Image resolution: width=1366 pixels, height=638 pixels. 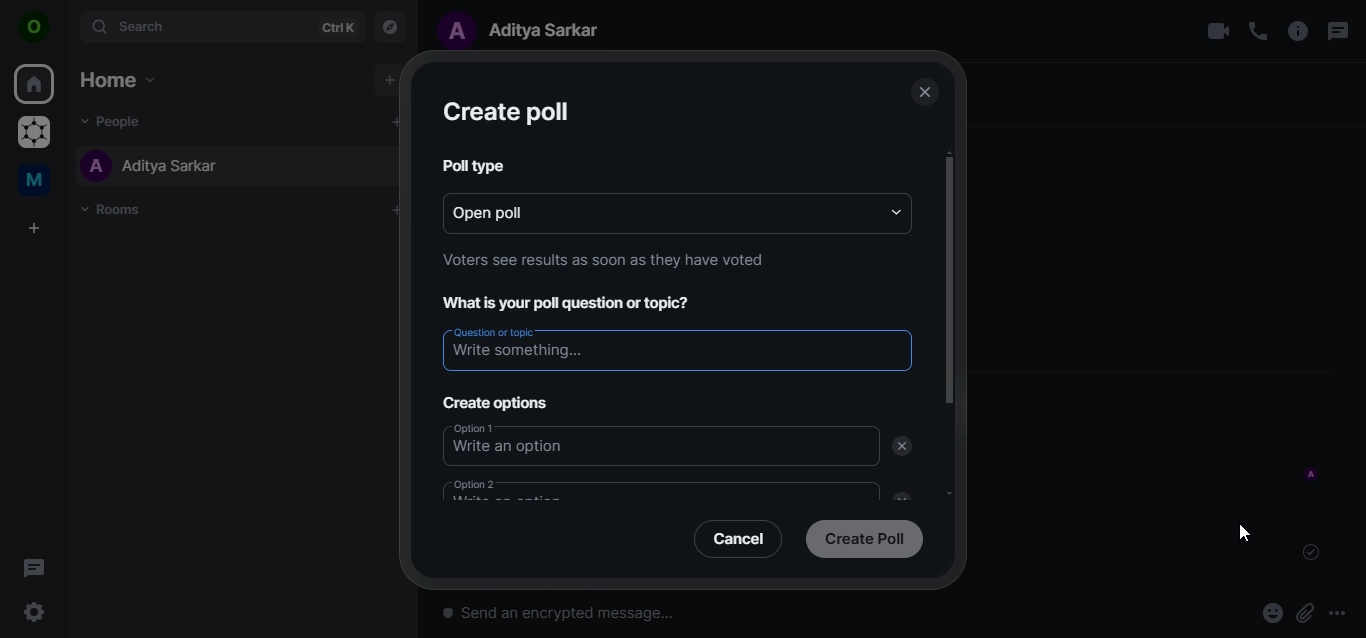 I want to click on attachments, so click(x=1305, y=614).